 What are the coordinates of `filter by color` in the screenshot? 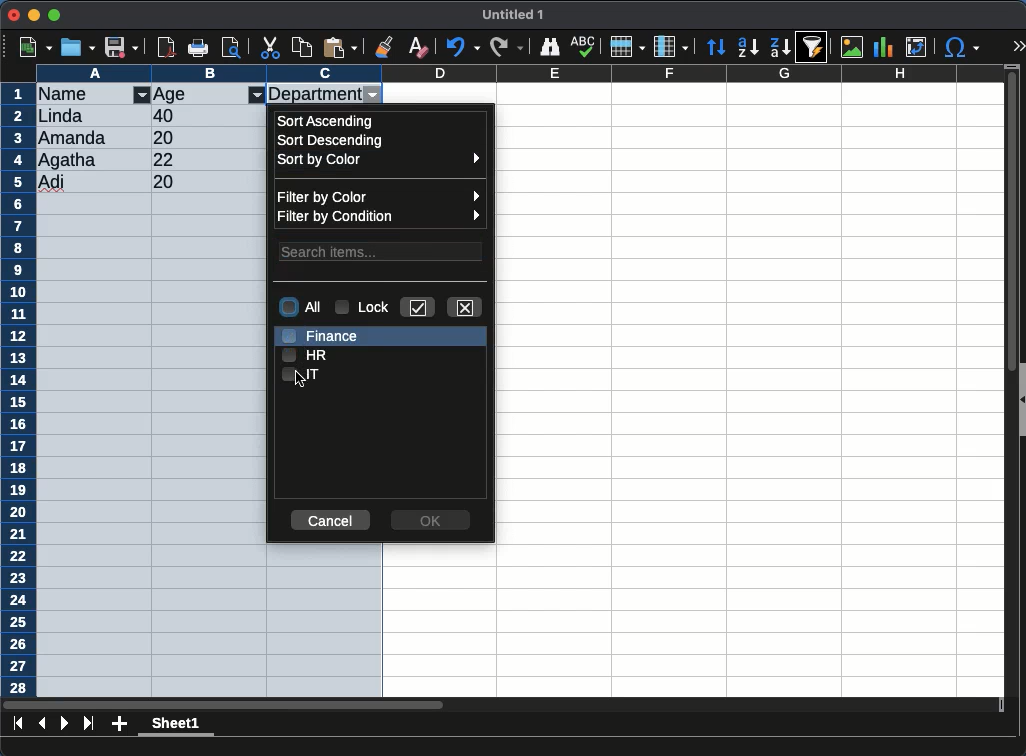 It's located at (379, 195).